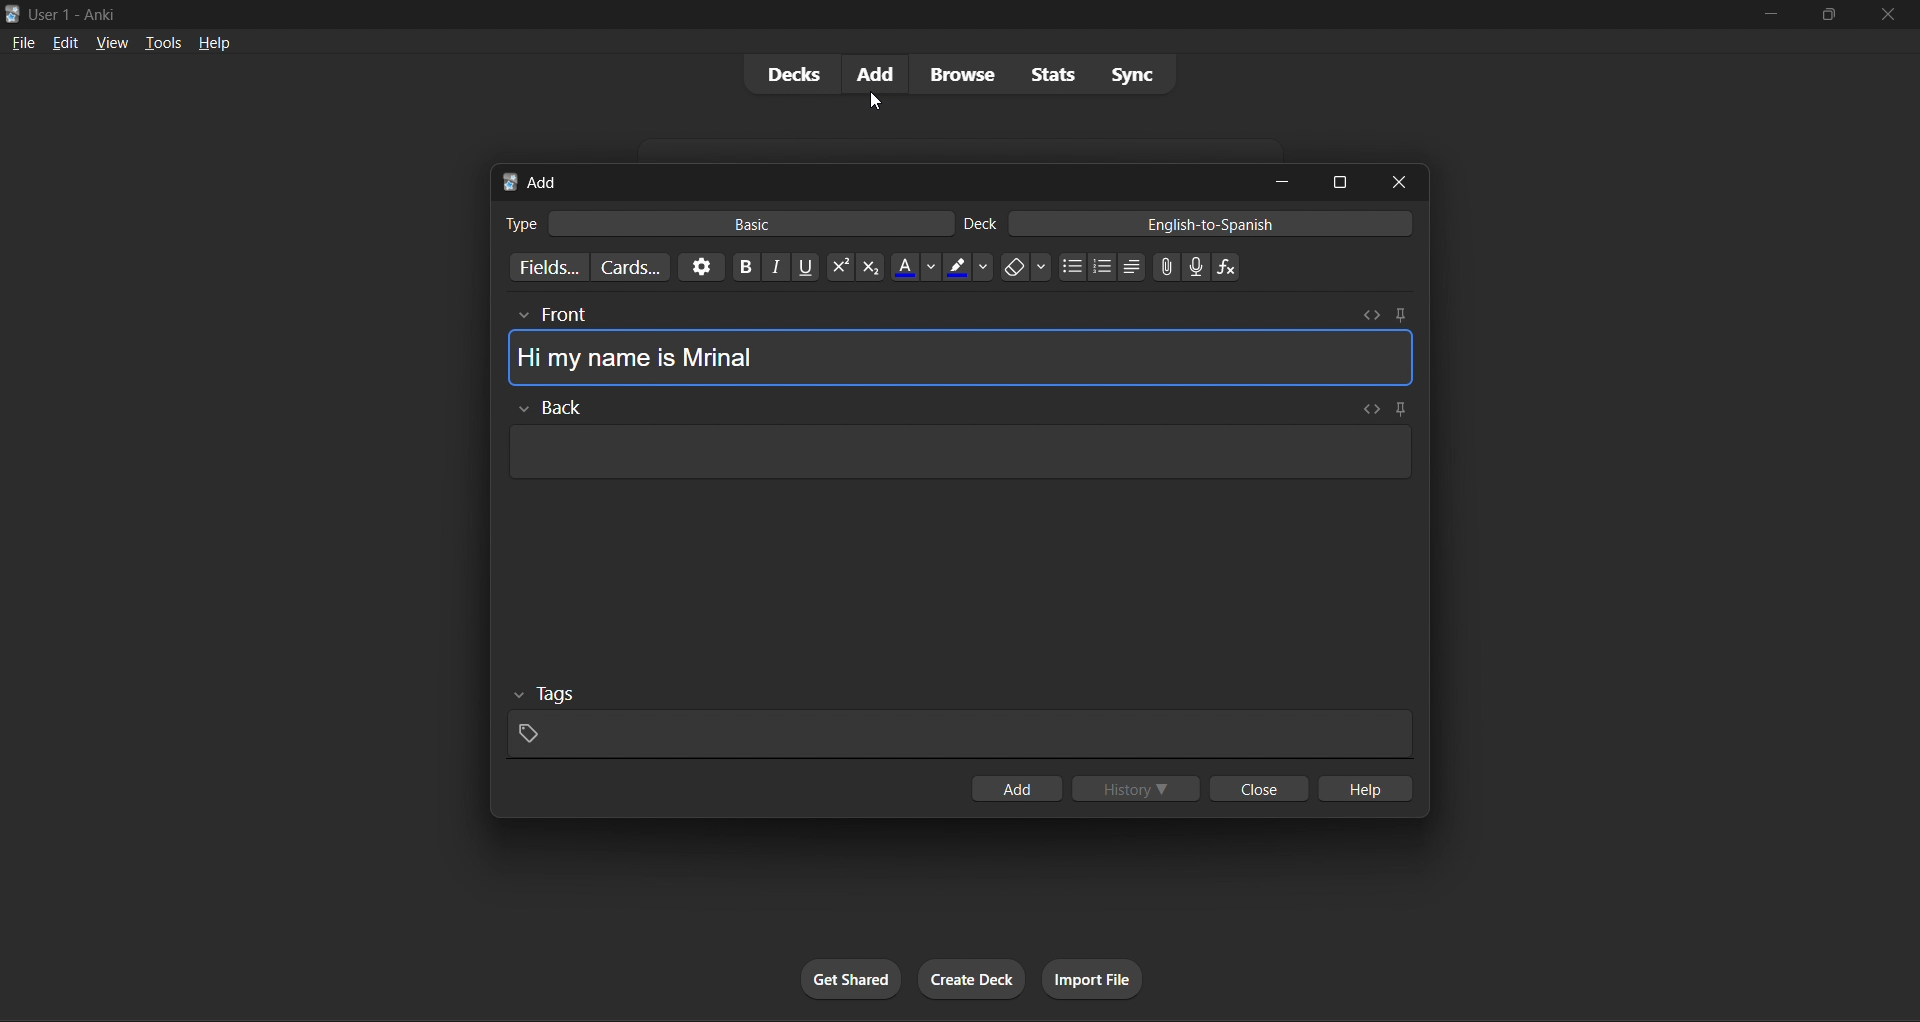 The image size is (1920, 1022). I want to click on add card title bar, so click(870, 178).